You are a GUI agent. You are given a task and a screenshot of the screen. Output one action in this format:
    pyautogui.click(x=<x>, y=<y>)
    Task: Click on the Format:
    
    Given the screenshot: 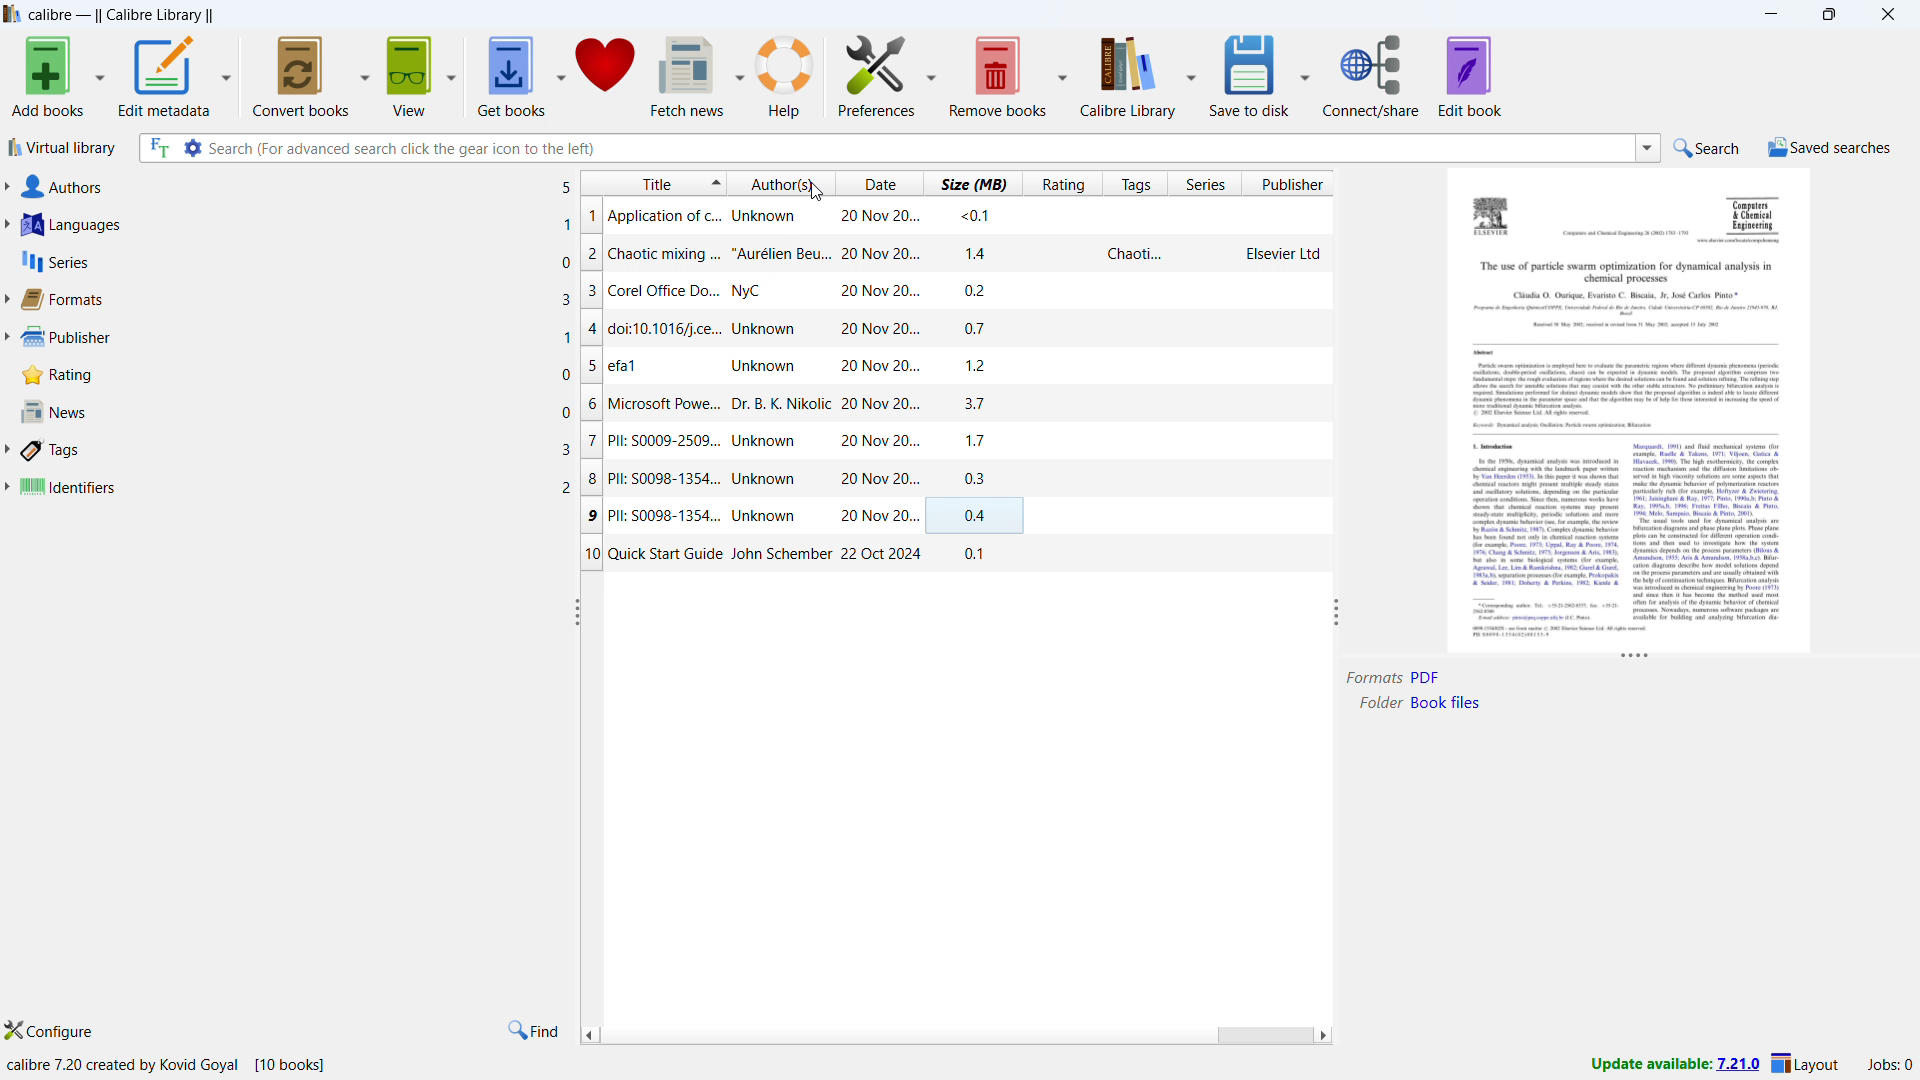 What is the action you would take?
    pyautogui.click(x=1372, y=678)
    